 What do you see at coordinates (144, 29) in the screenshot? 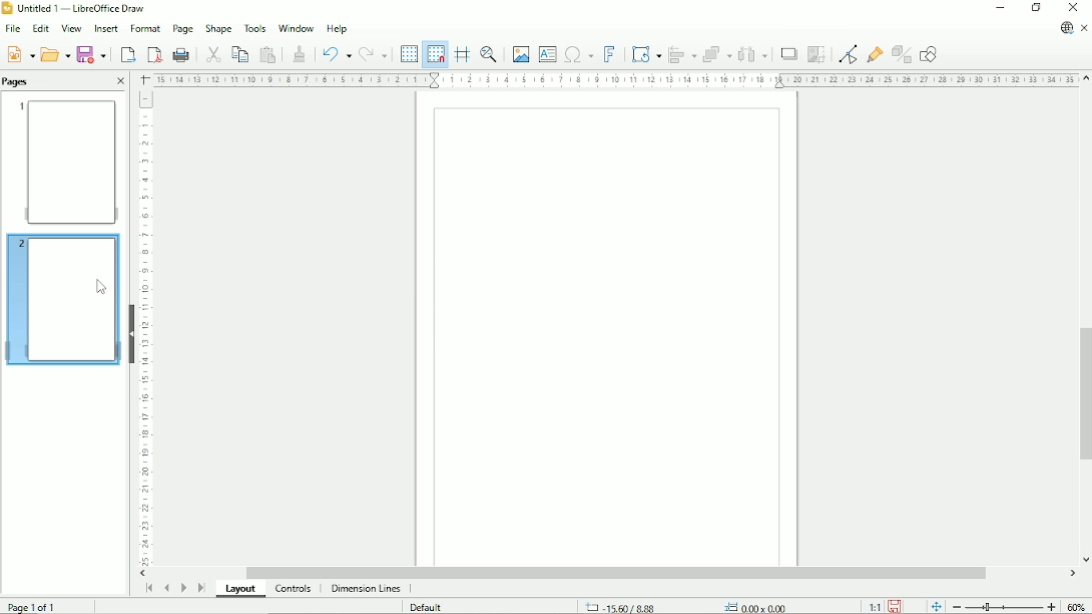
I see `Format` at bounding box center [144, 29].